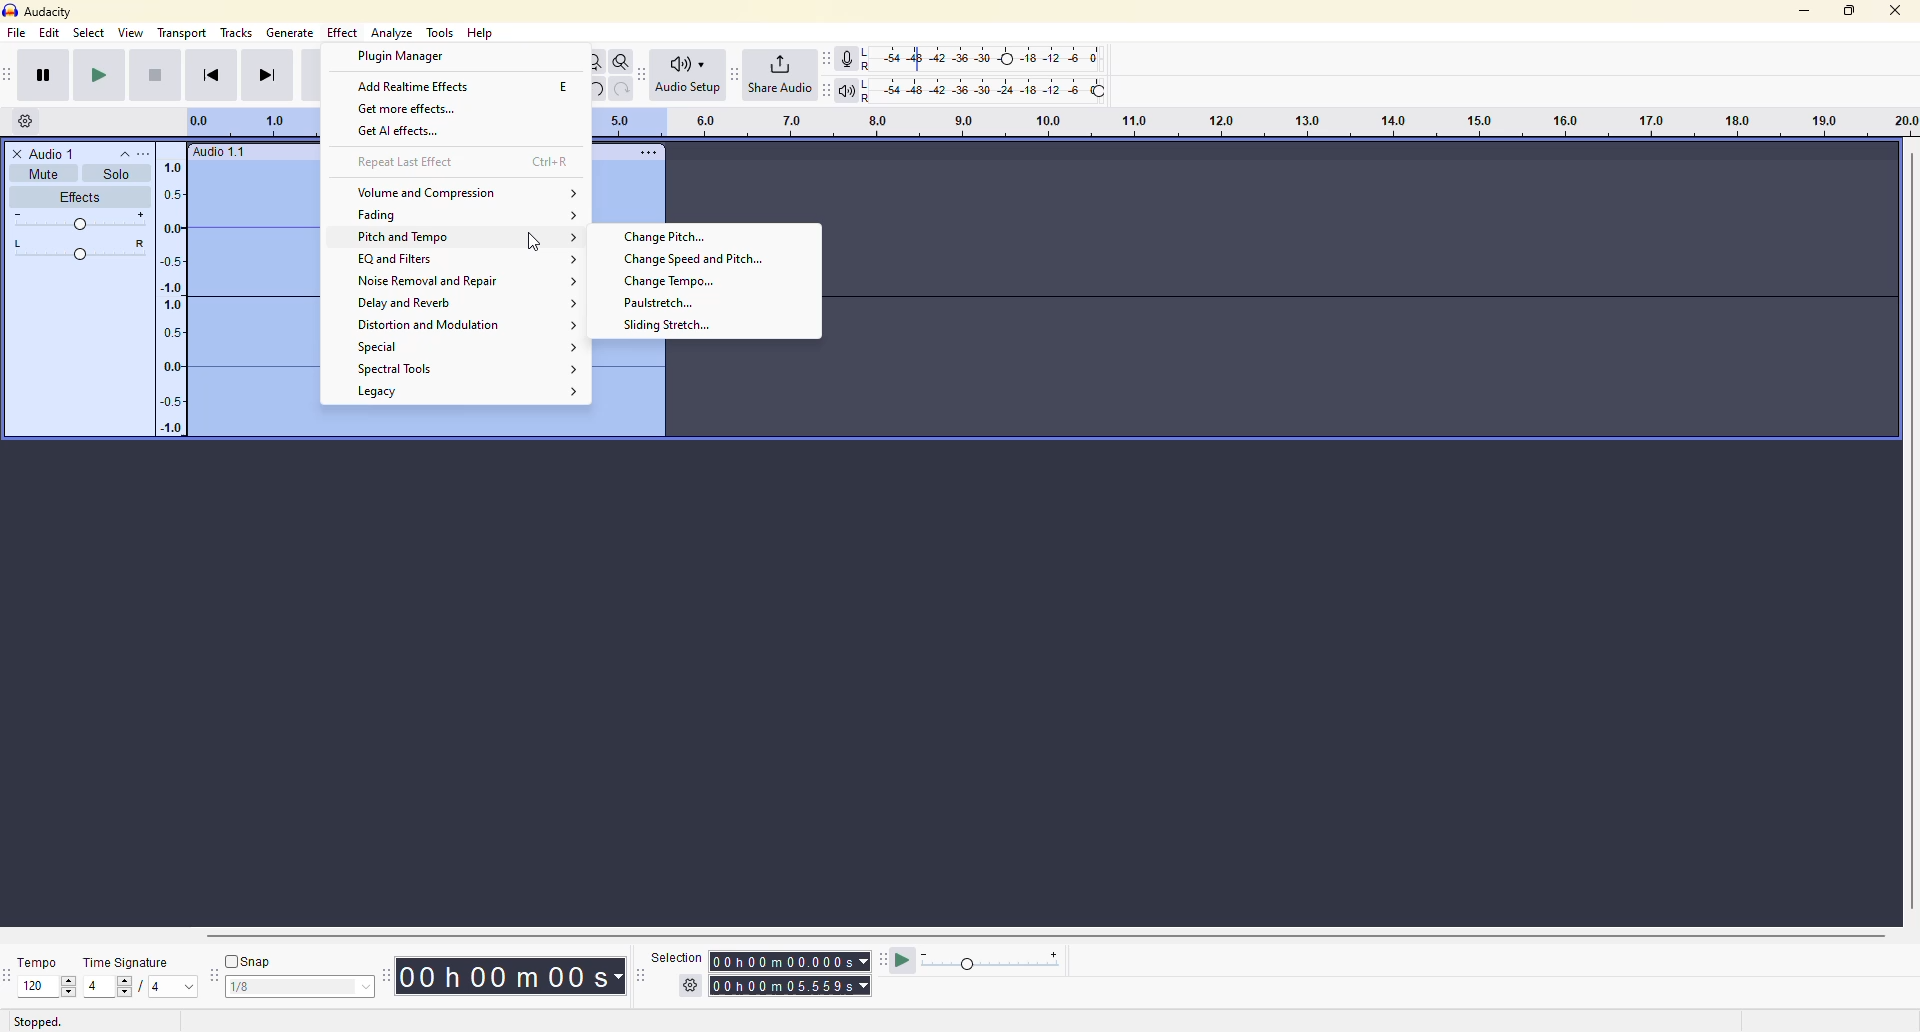 The image size is (1920, 1032). I want to click on tempo, so click(42, 961).